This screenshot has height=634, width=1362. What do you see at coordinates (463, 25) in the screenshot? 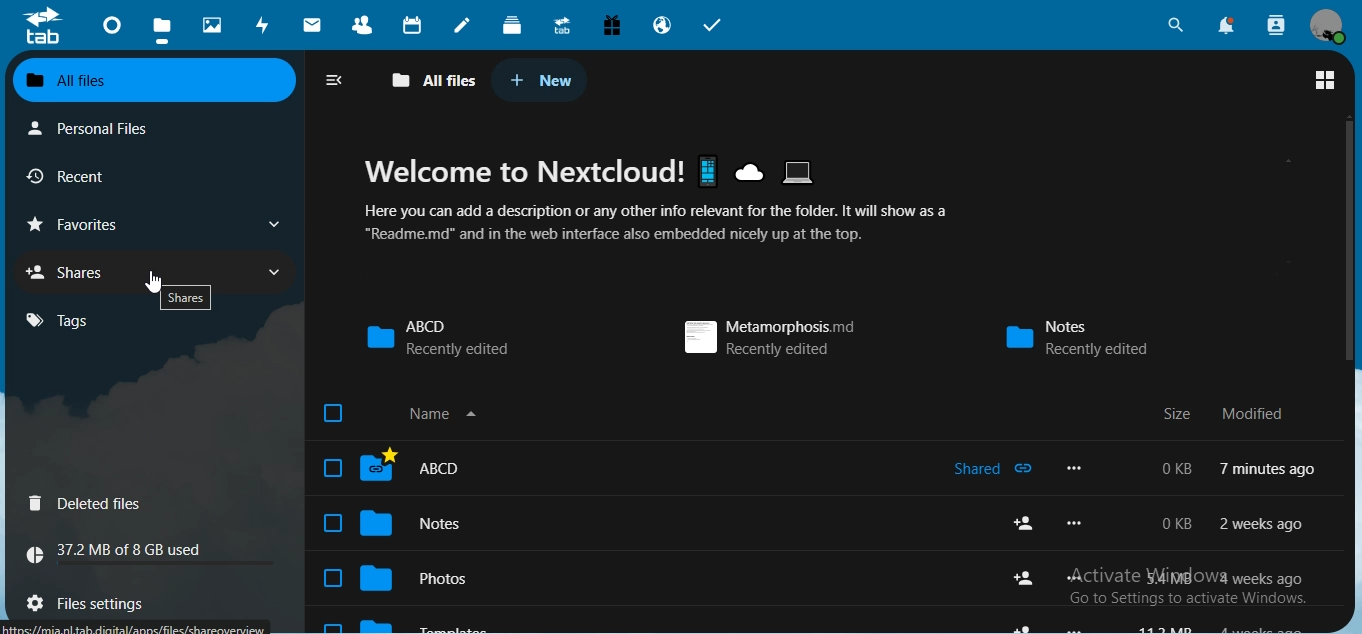
I see `notes` at bounding box center [463, 25].